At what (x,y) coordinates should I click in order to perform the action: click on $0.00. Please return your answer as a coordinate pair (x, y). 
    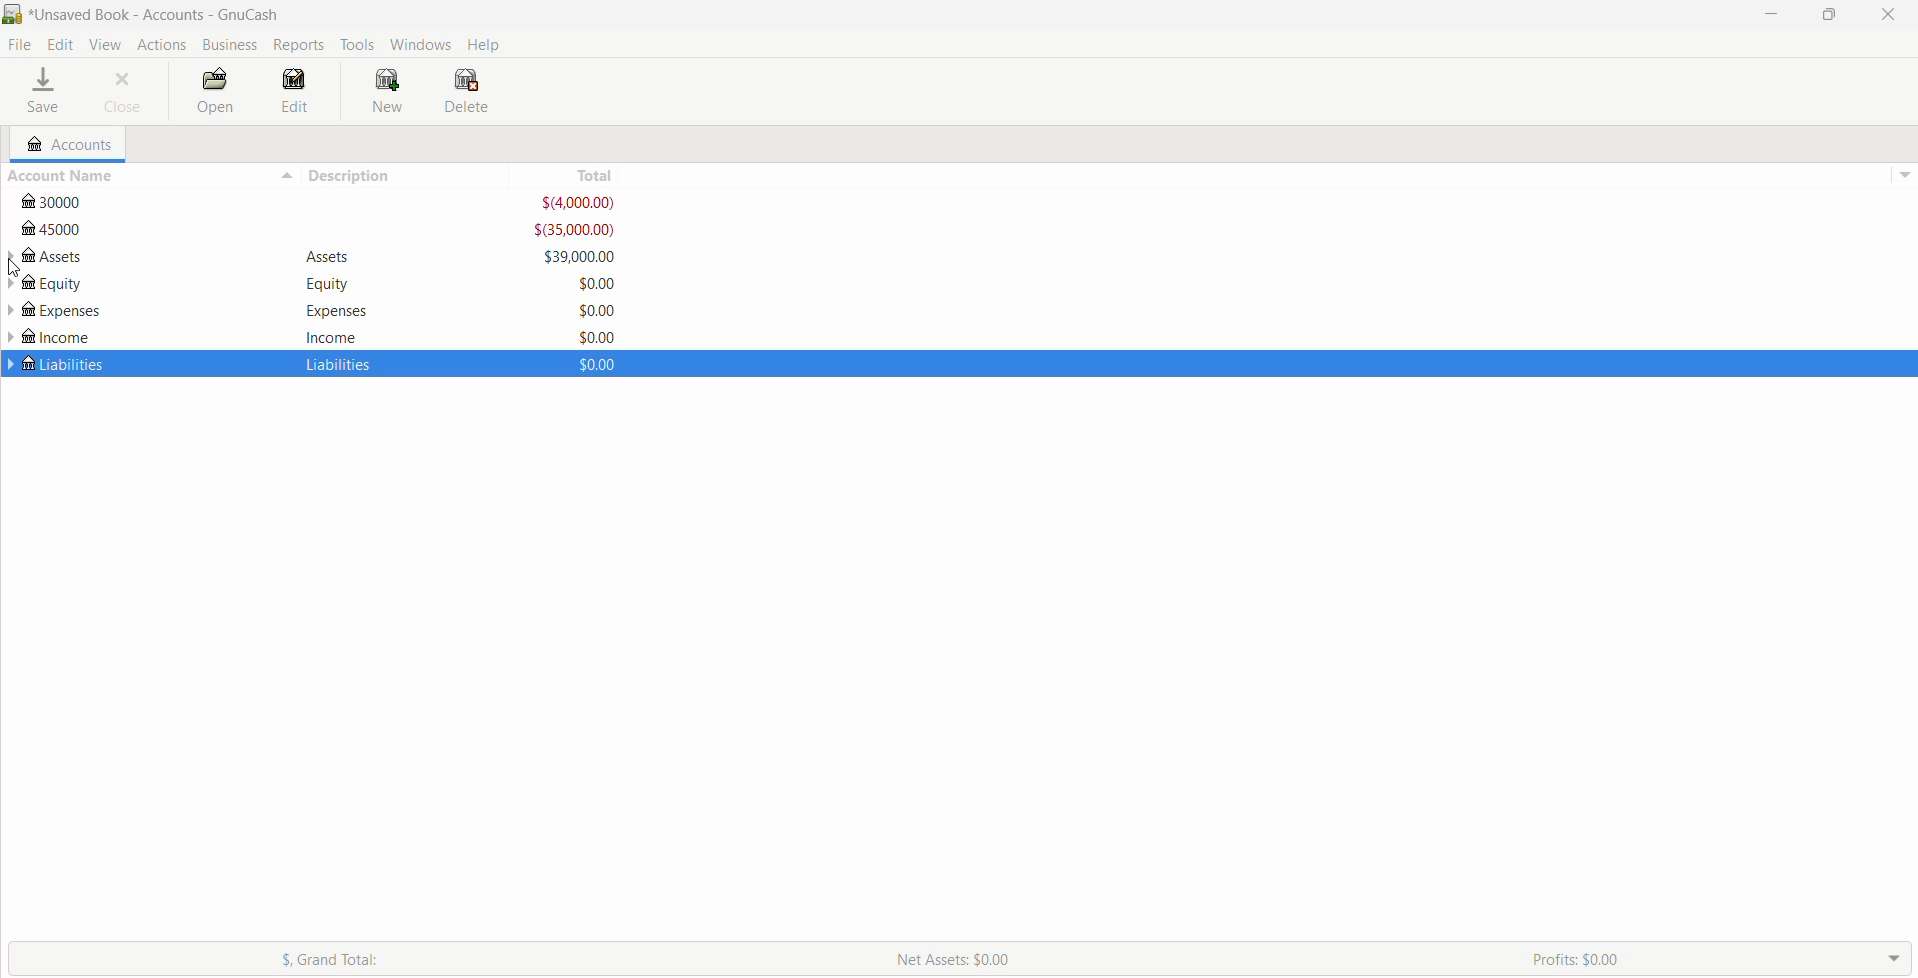
    Looking at the image, I should click on (597, 365).